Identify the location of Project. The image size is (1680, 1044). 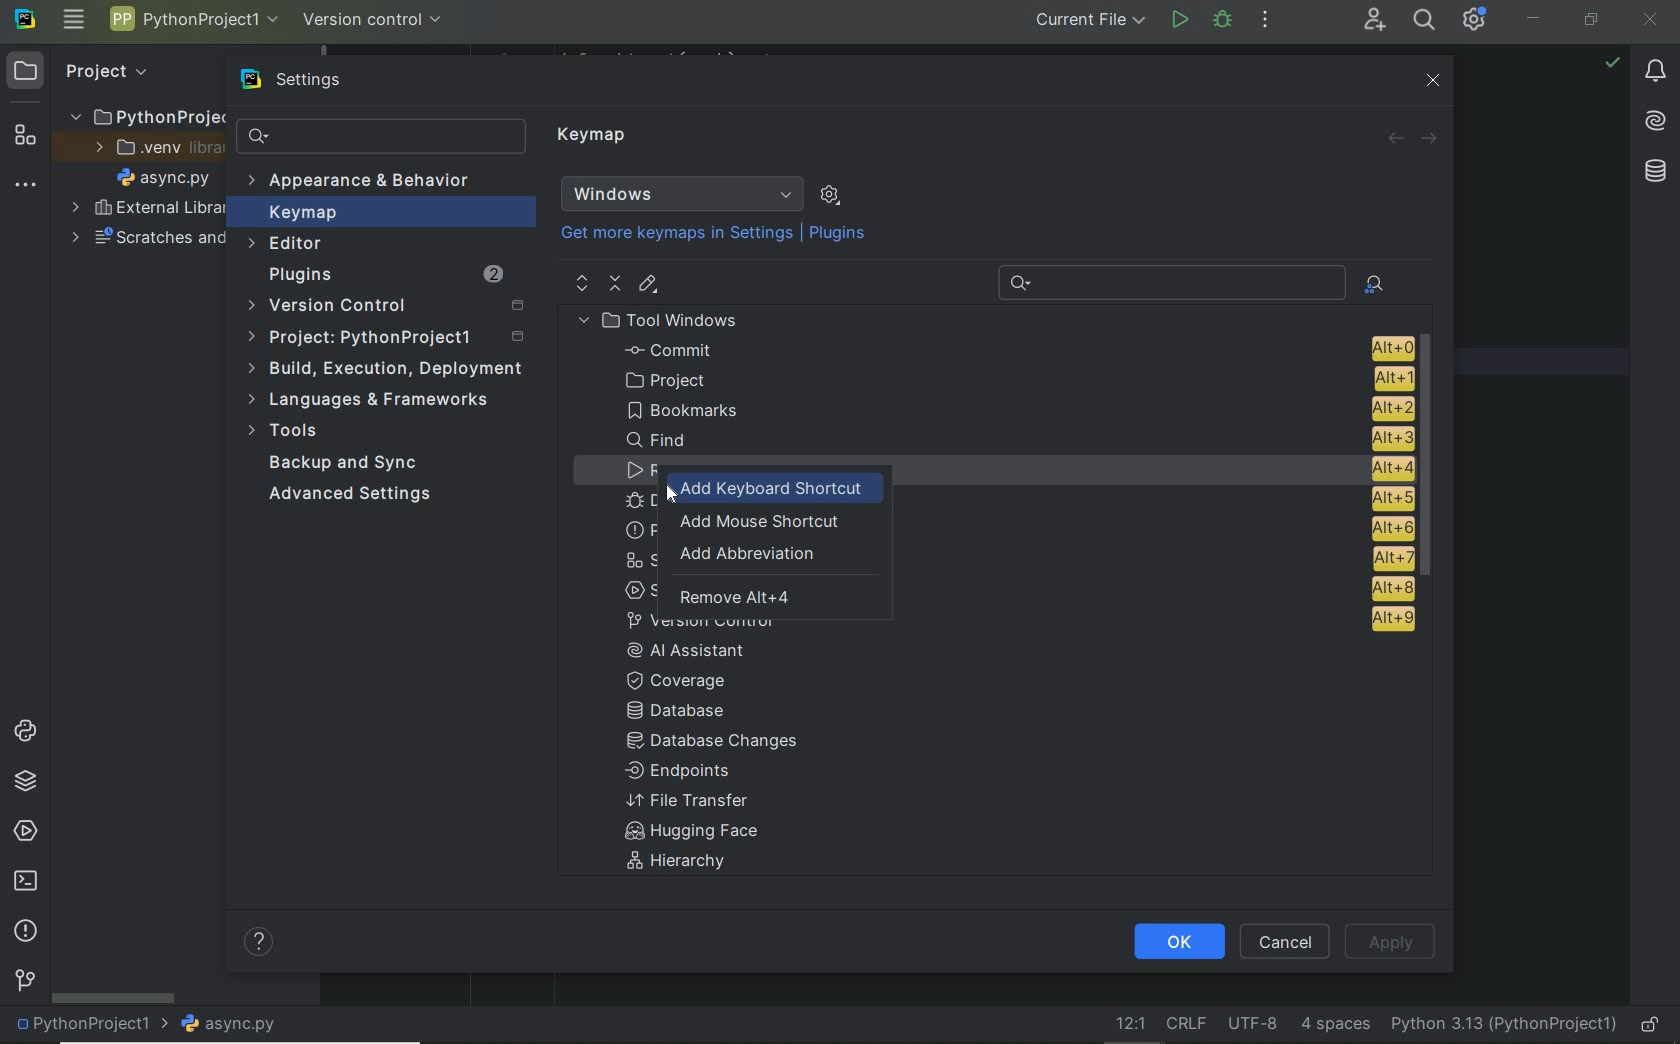
(86, 70).